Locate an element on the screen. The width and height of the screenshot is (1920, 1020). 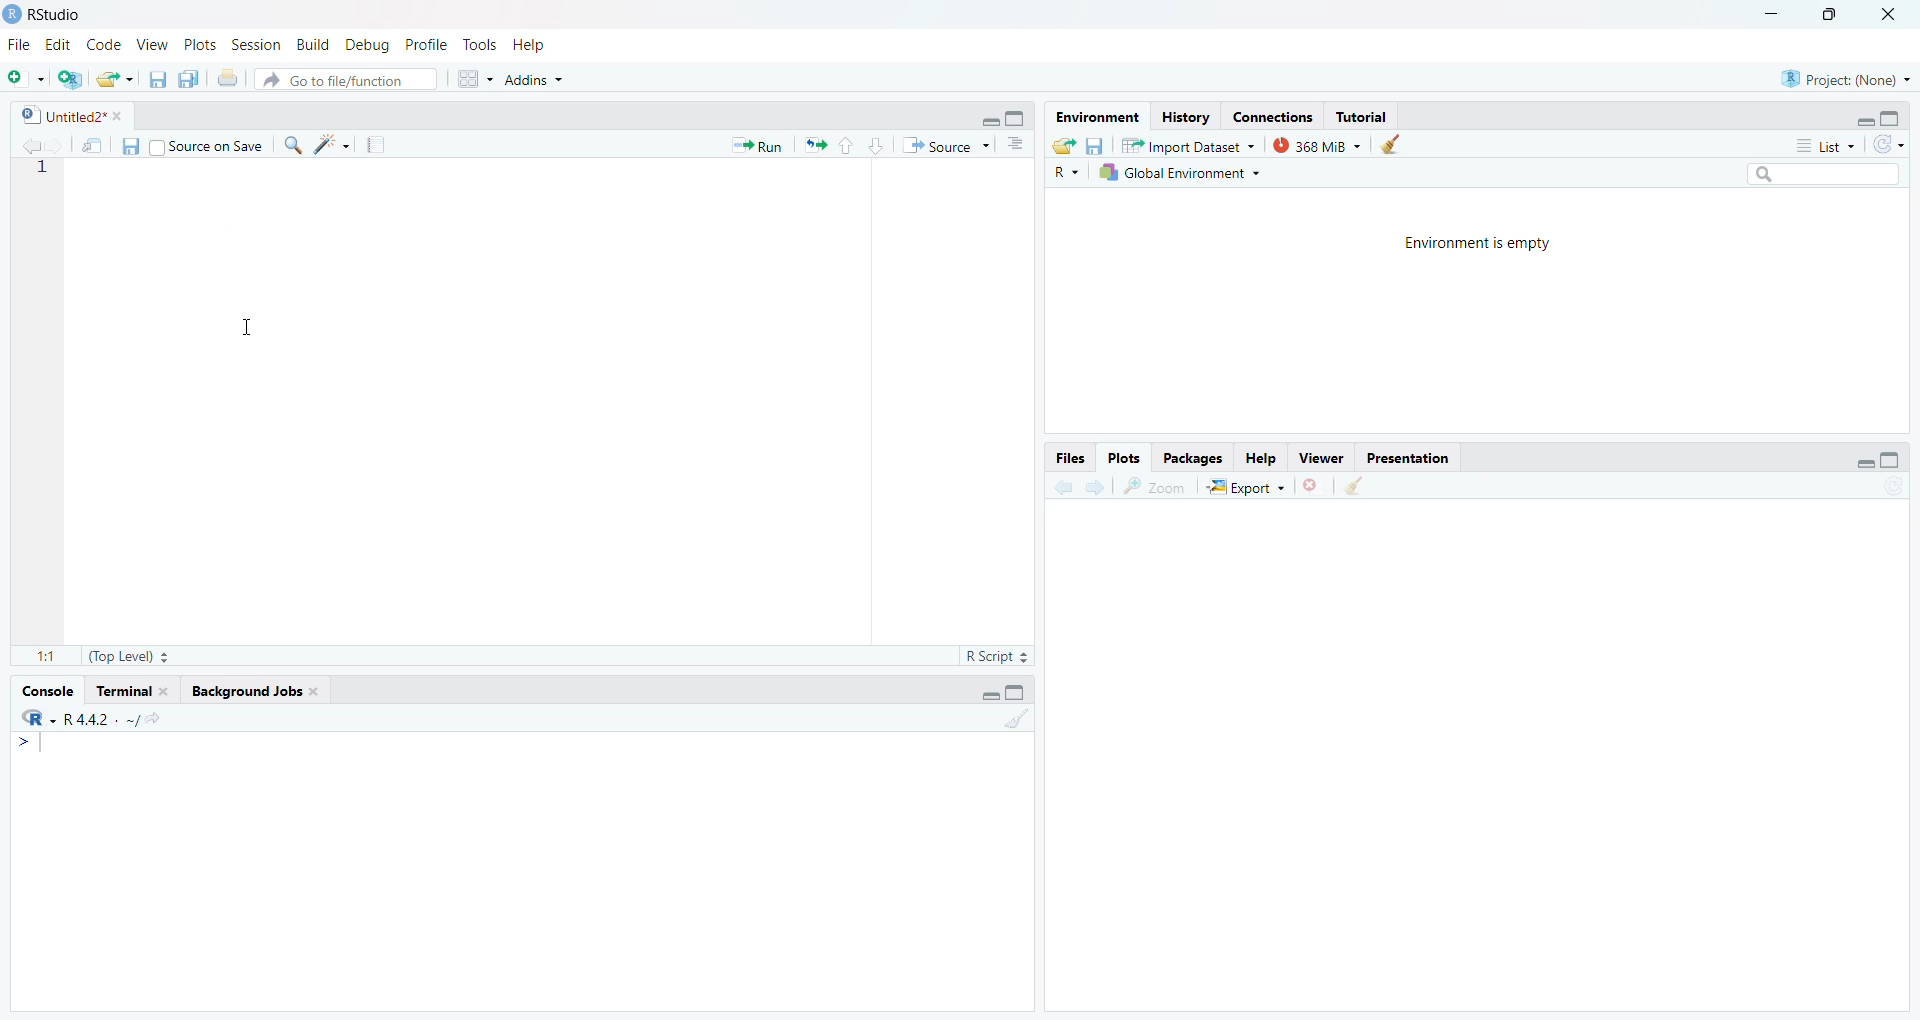
save is located at coordinates (1099, 146).